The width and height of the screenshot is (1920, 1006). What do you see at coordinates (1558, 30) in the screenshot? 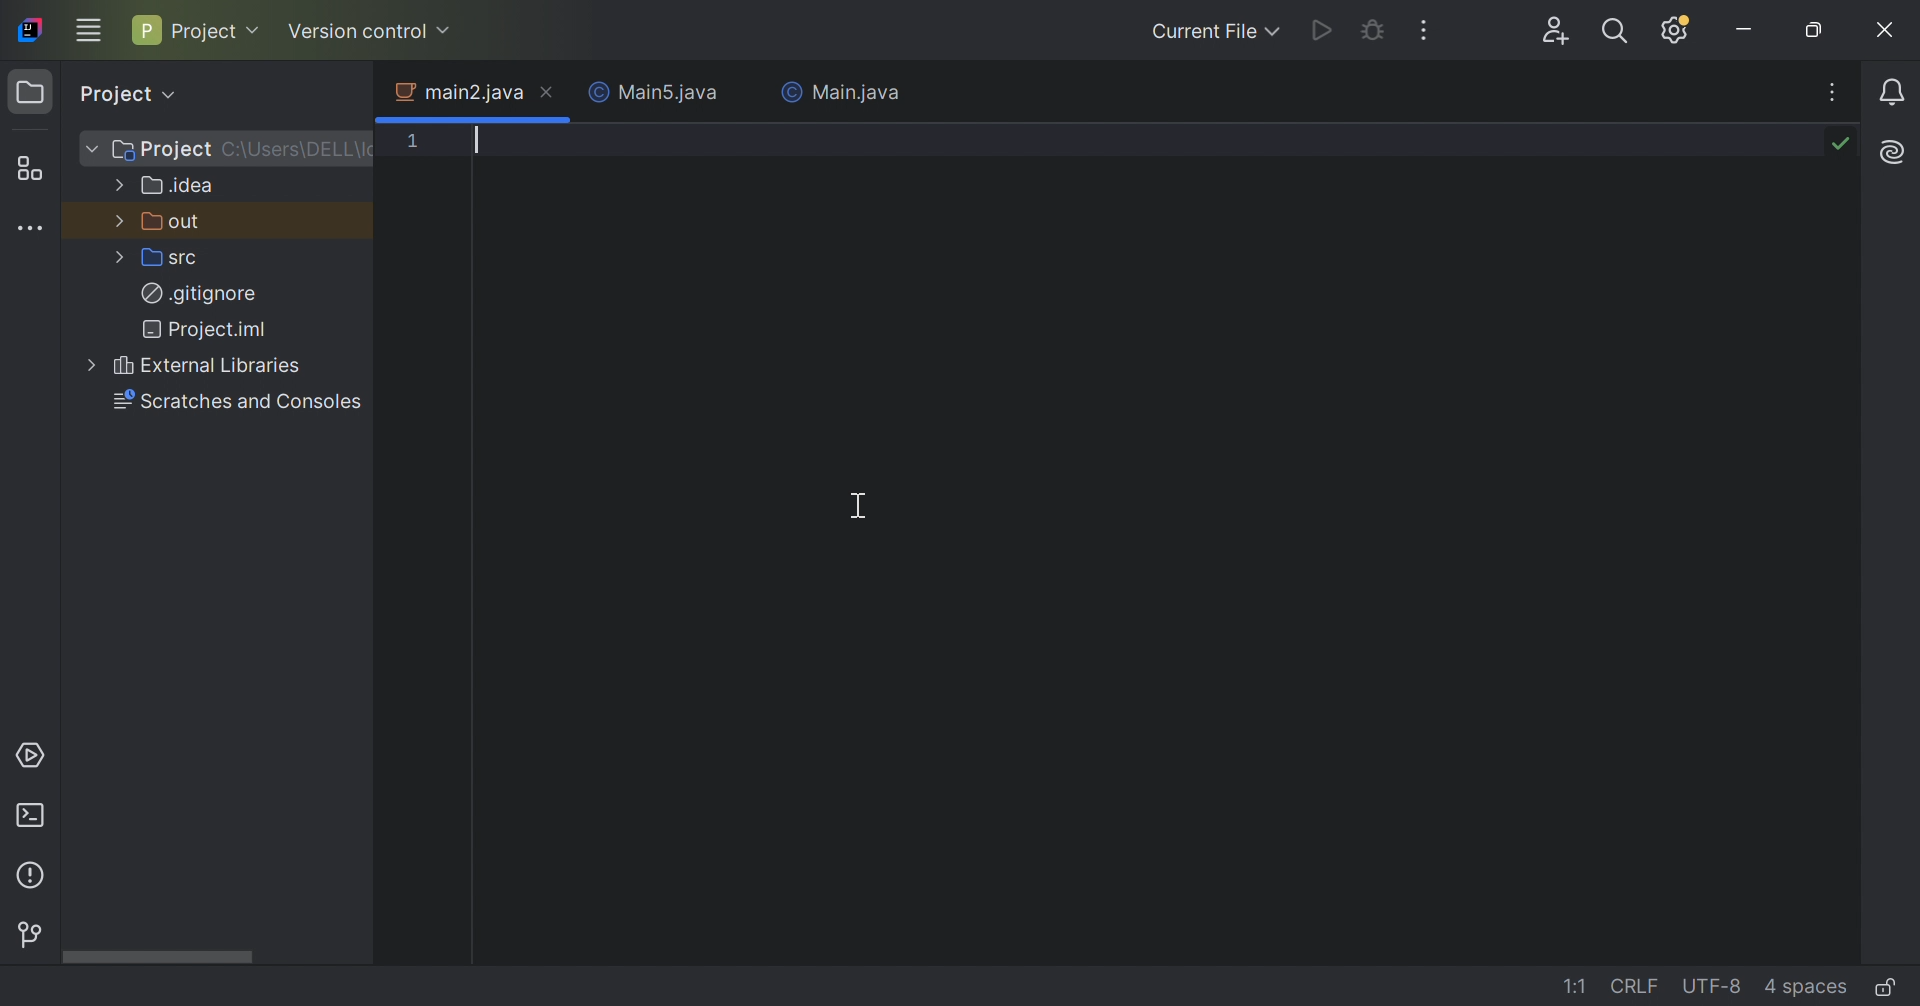
I see `Code with me` at bounding box center [1558, 30].